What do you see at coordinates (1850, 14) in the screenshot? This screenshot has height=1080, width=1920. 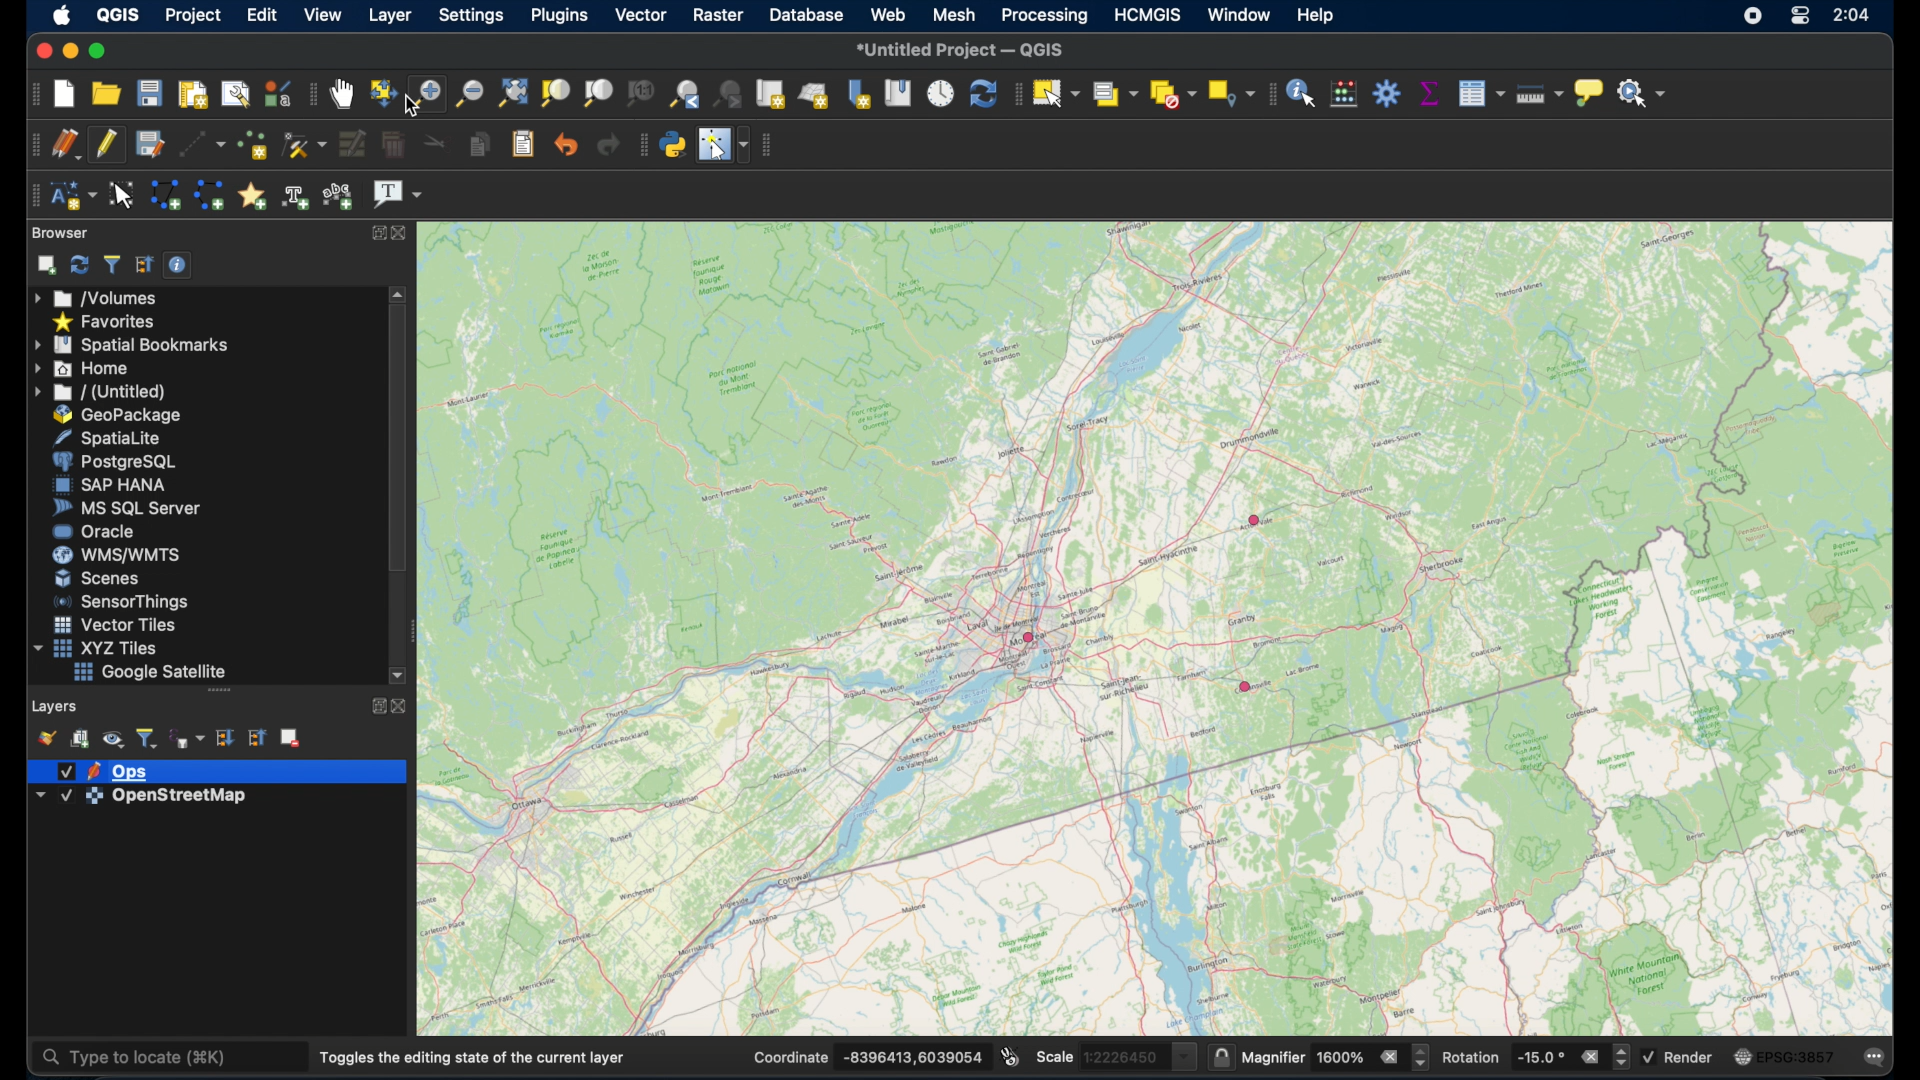 I see `time` at bounding box center [1850, 14].